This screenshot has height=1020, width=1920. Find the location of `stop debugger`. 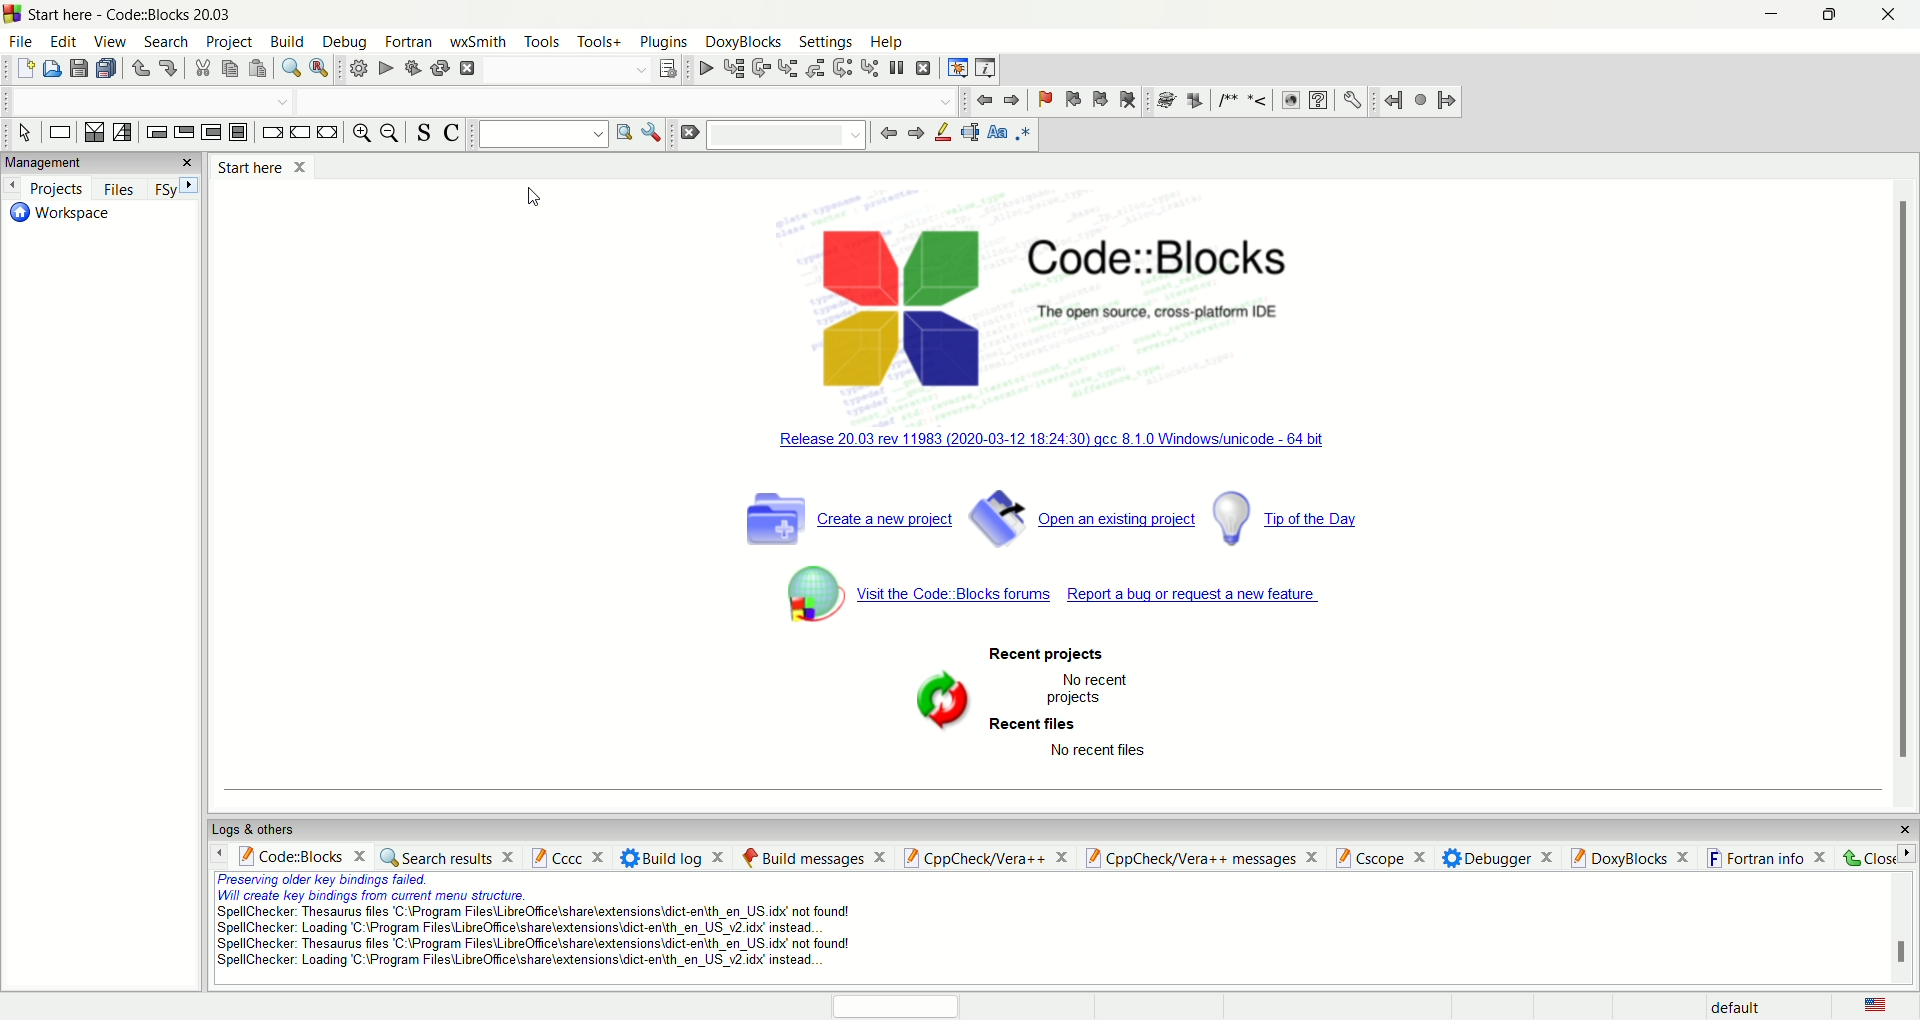

stop debugger is located at coordinates (928, 68).